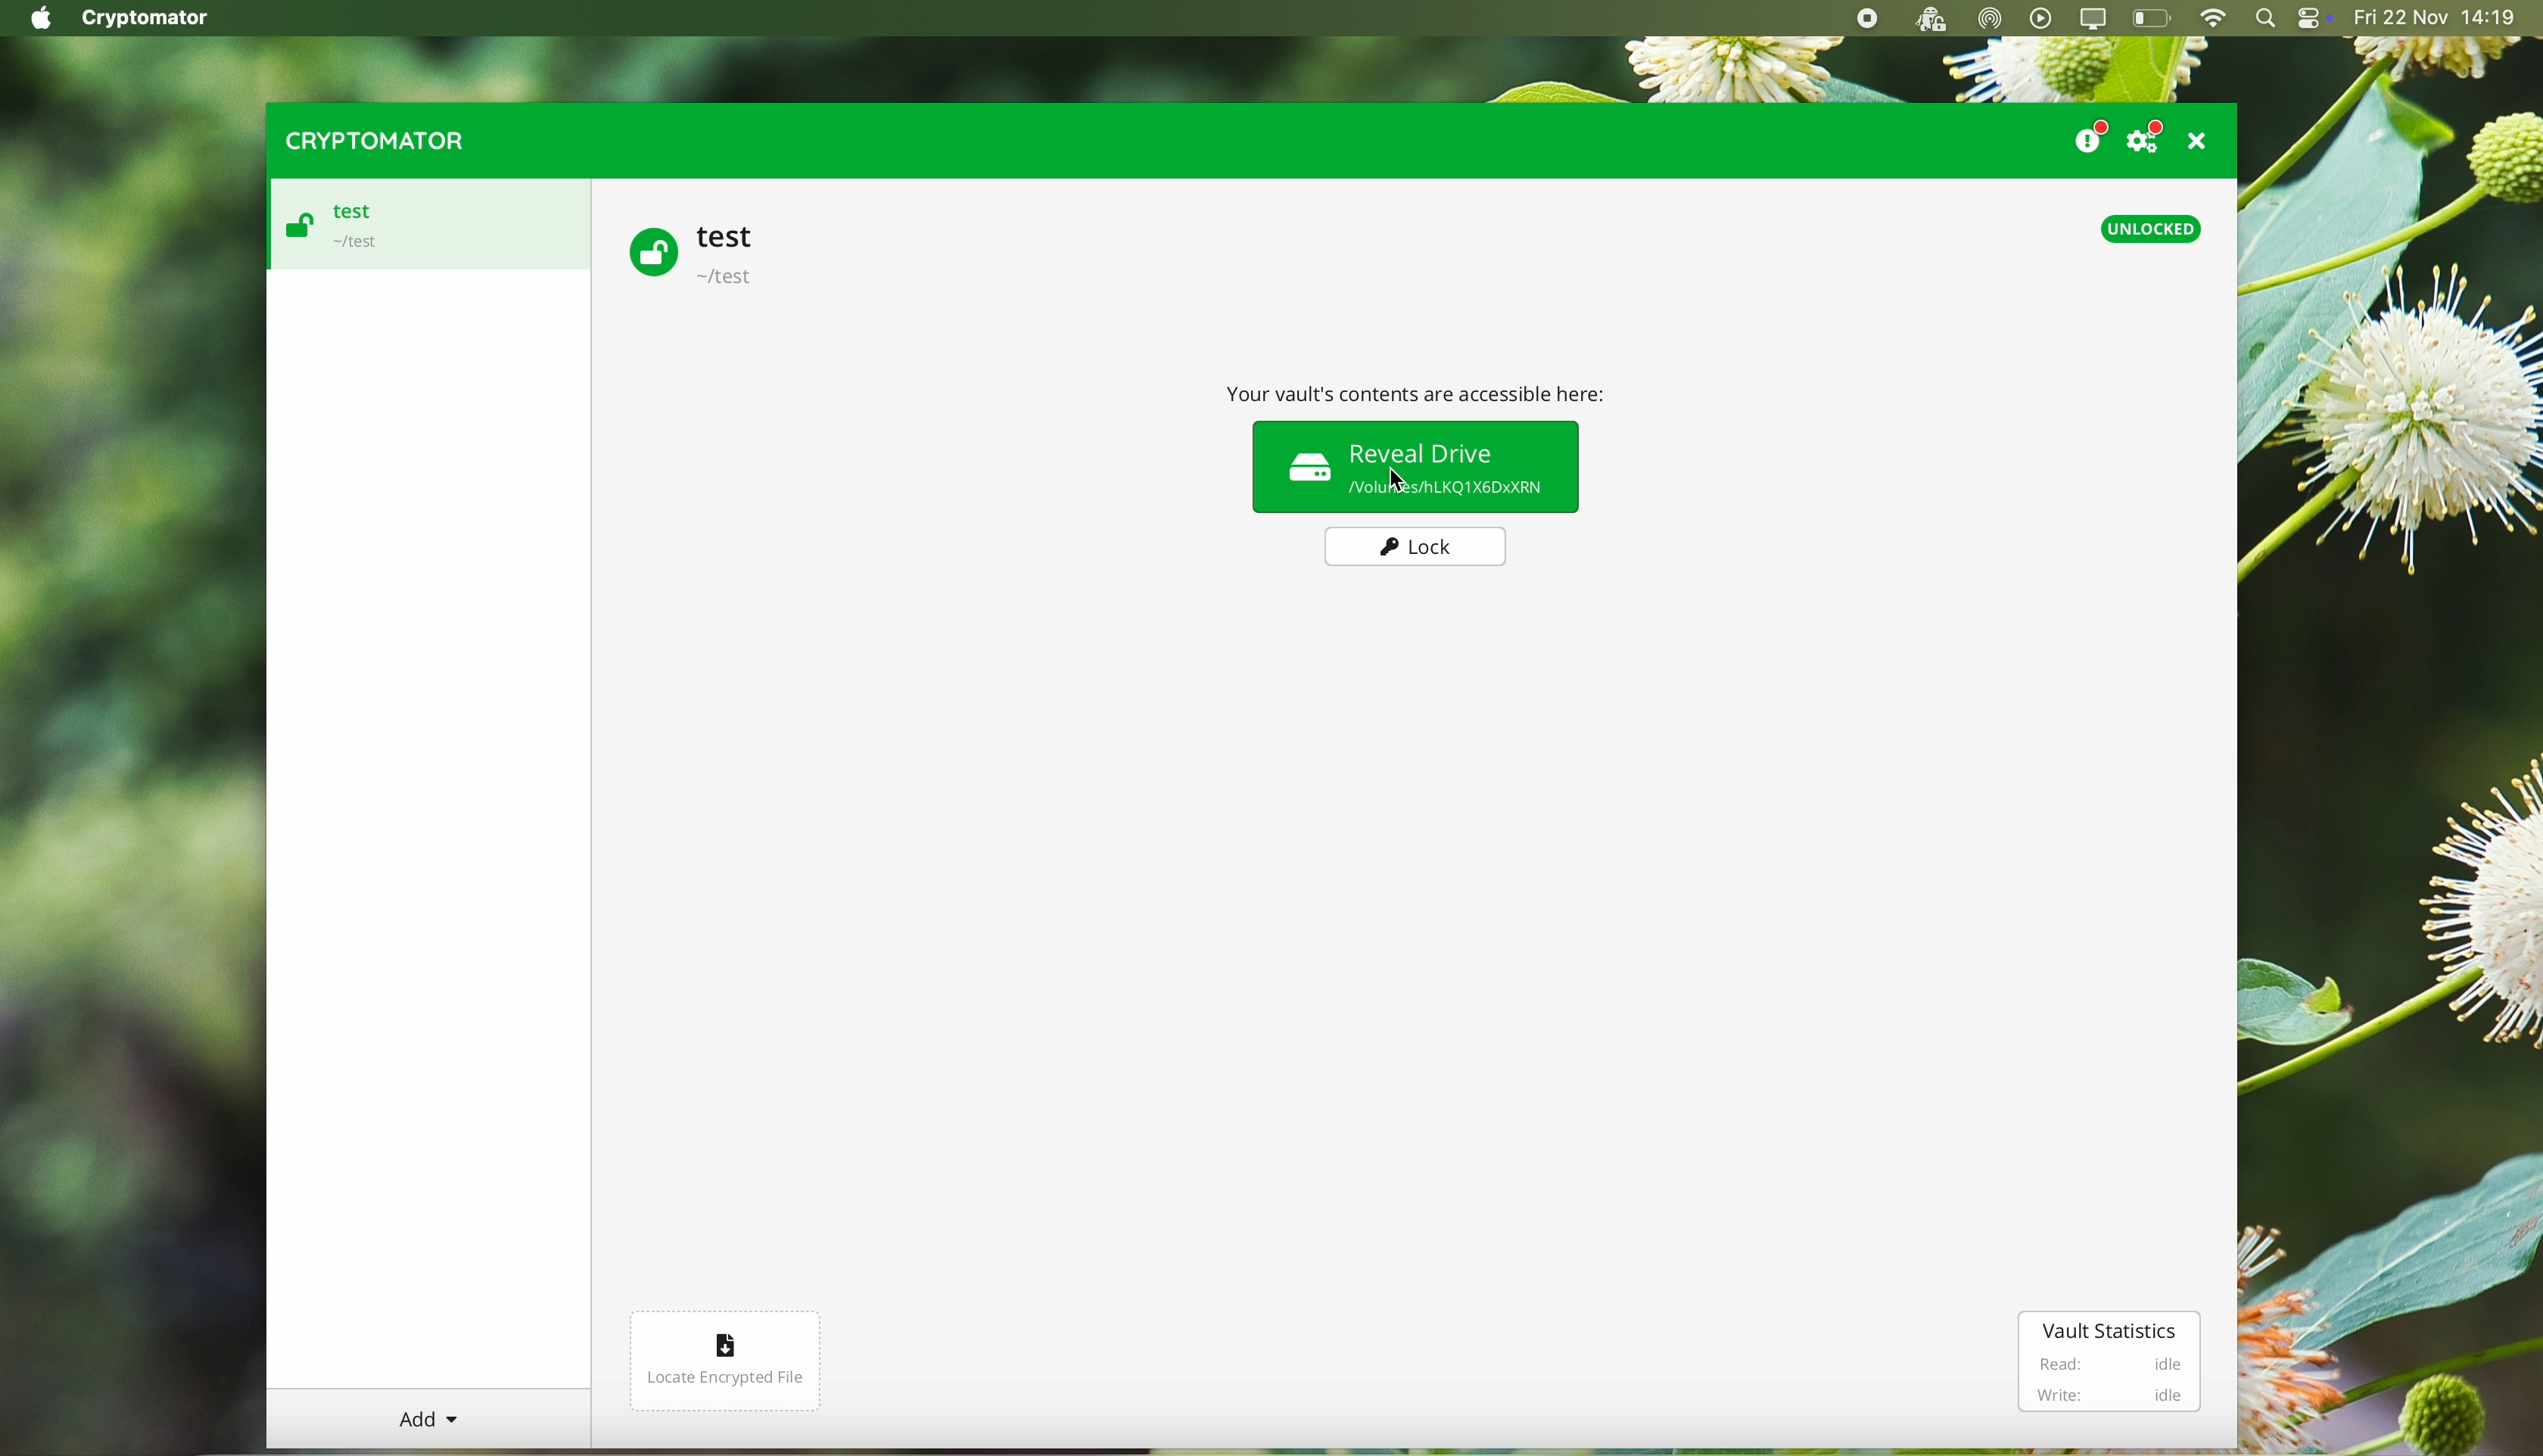  What do you see at coordinates (2203, 140) in the screenshot?
I see `close program` at bounding box center [2203, 140].